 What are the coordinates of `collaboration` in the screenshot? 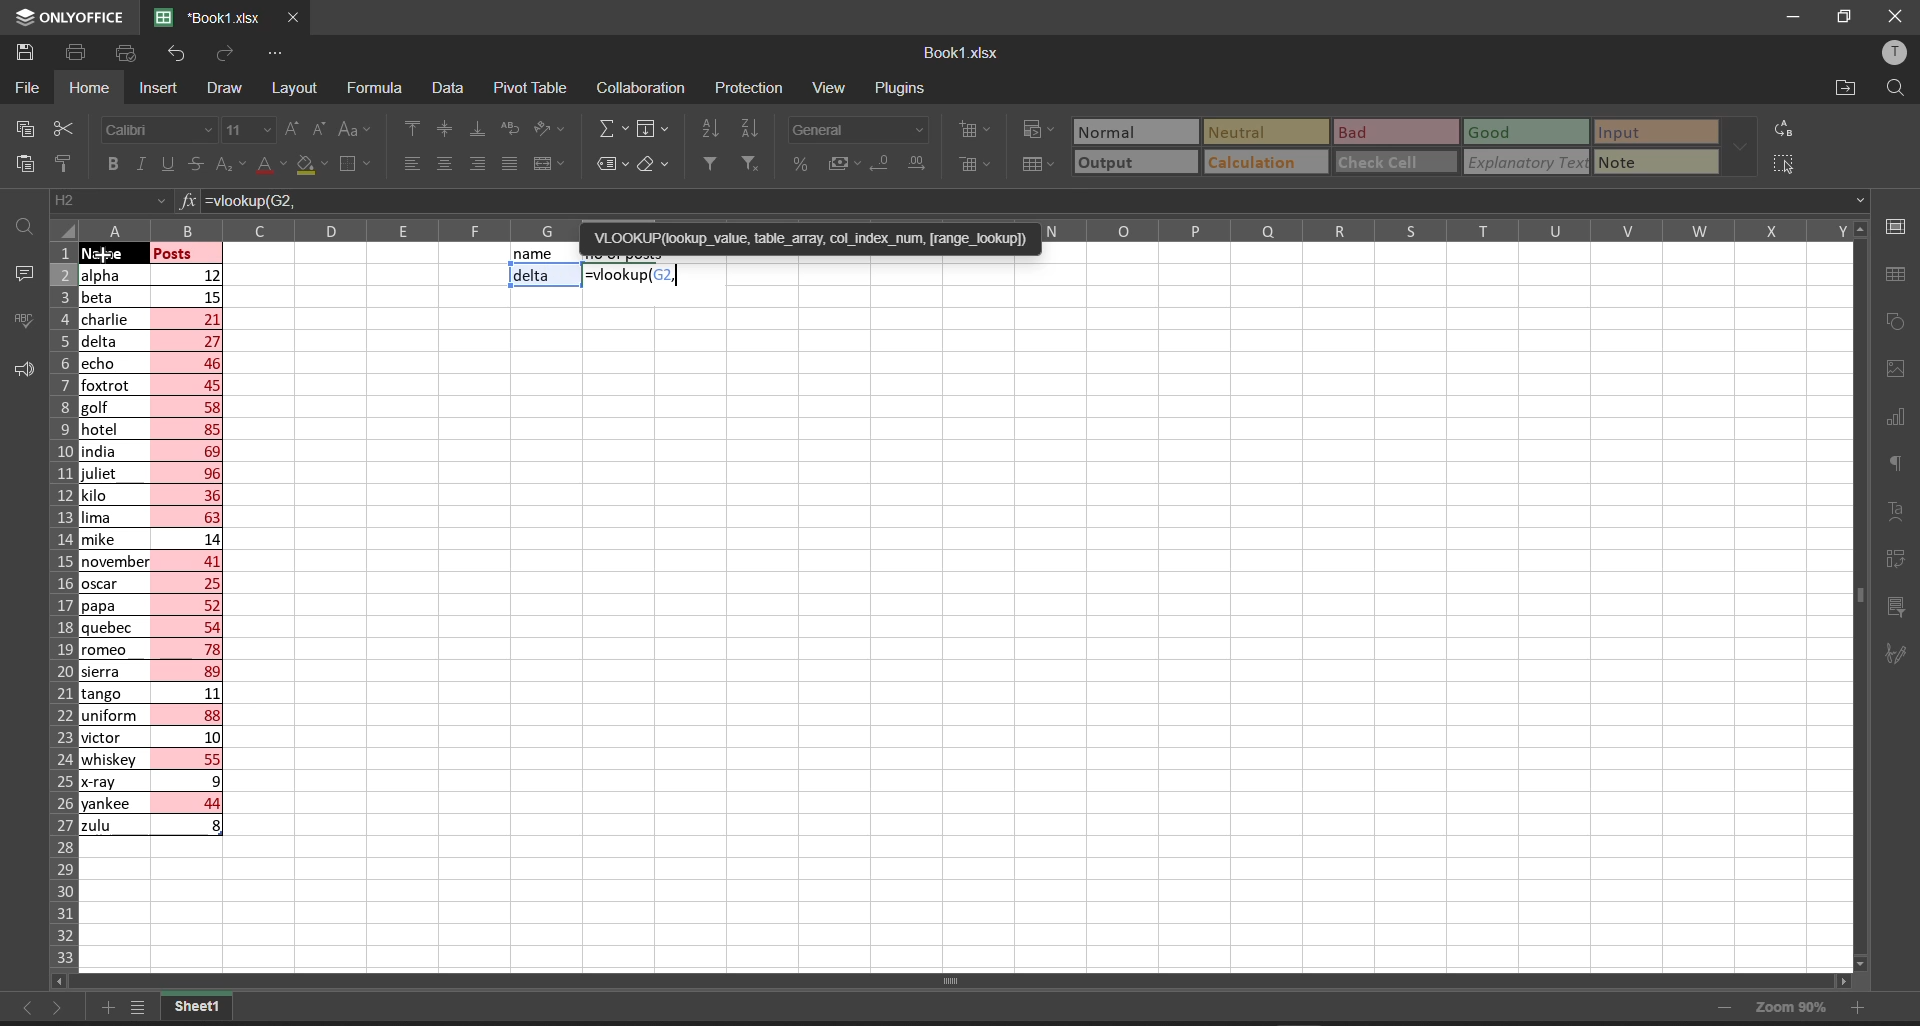 It's located at (644, 87).